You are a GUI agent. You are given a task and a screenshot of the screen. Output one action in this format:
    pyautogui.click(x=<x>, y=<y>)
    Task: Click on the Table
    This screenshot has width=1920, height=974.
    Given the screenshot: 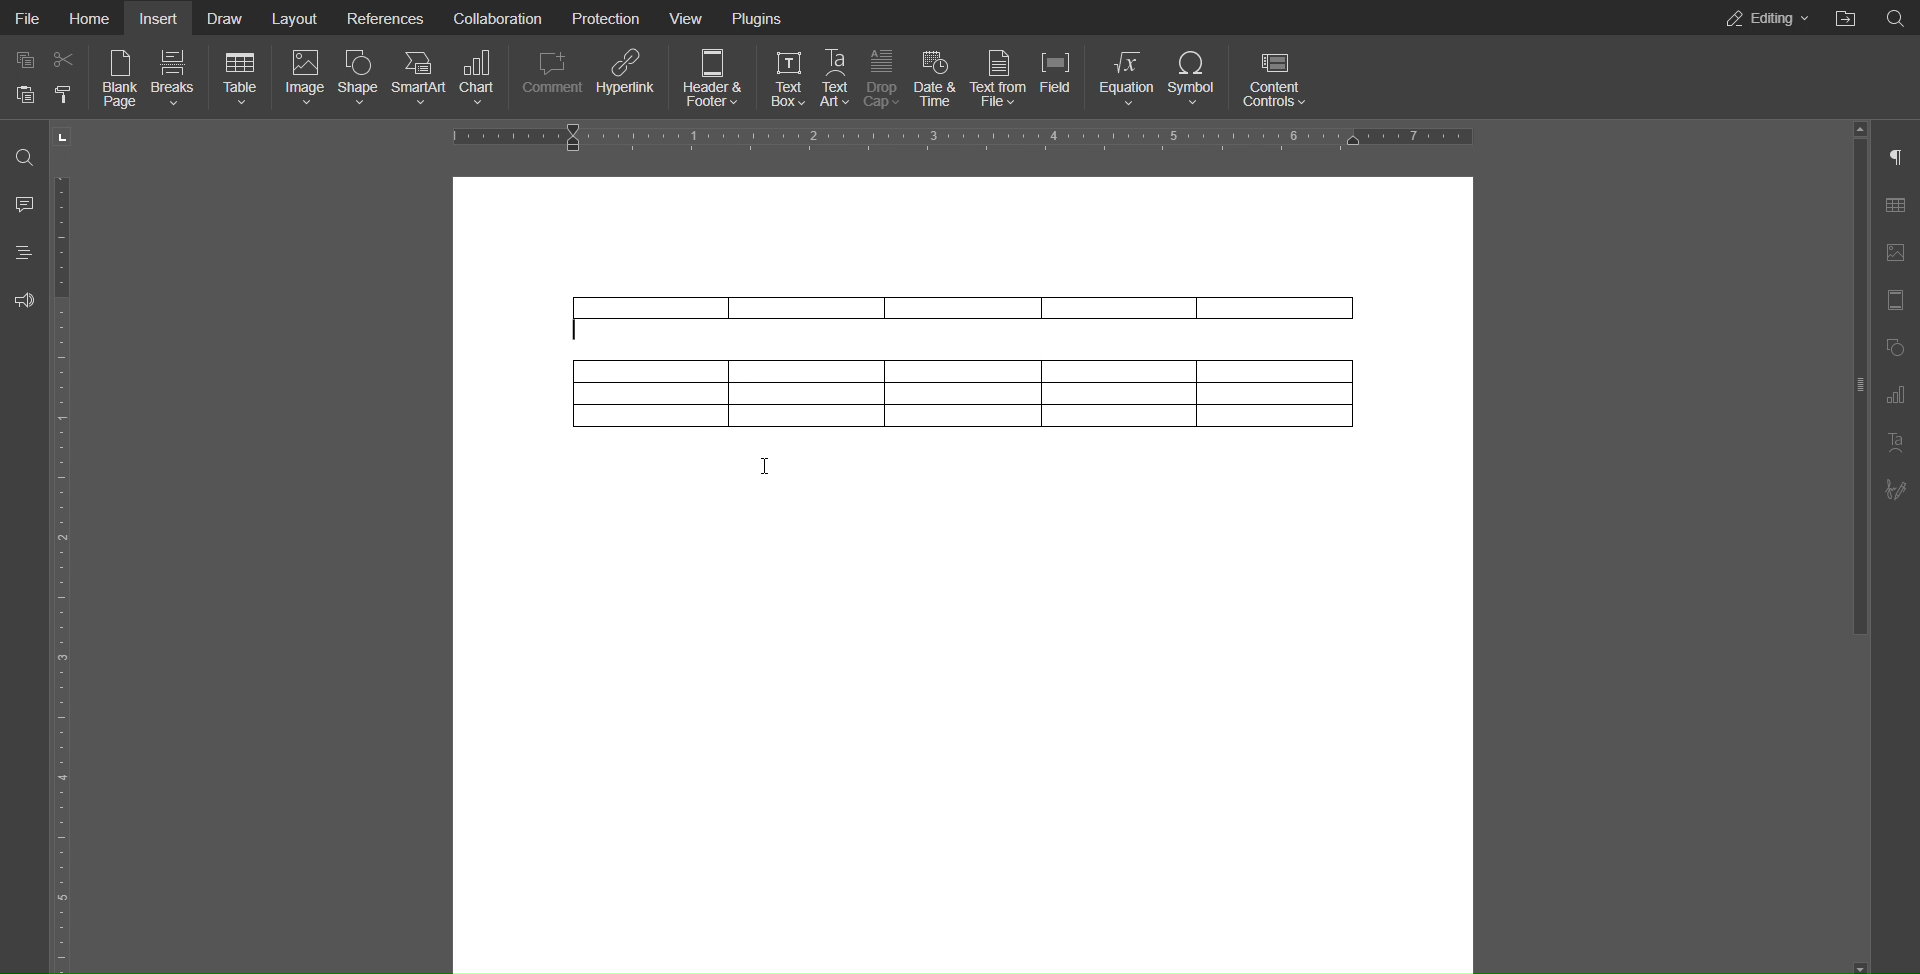 What is the action you would take?
    pyautogui.click(x=242, y=79)
    